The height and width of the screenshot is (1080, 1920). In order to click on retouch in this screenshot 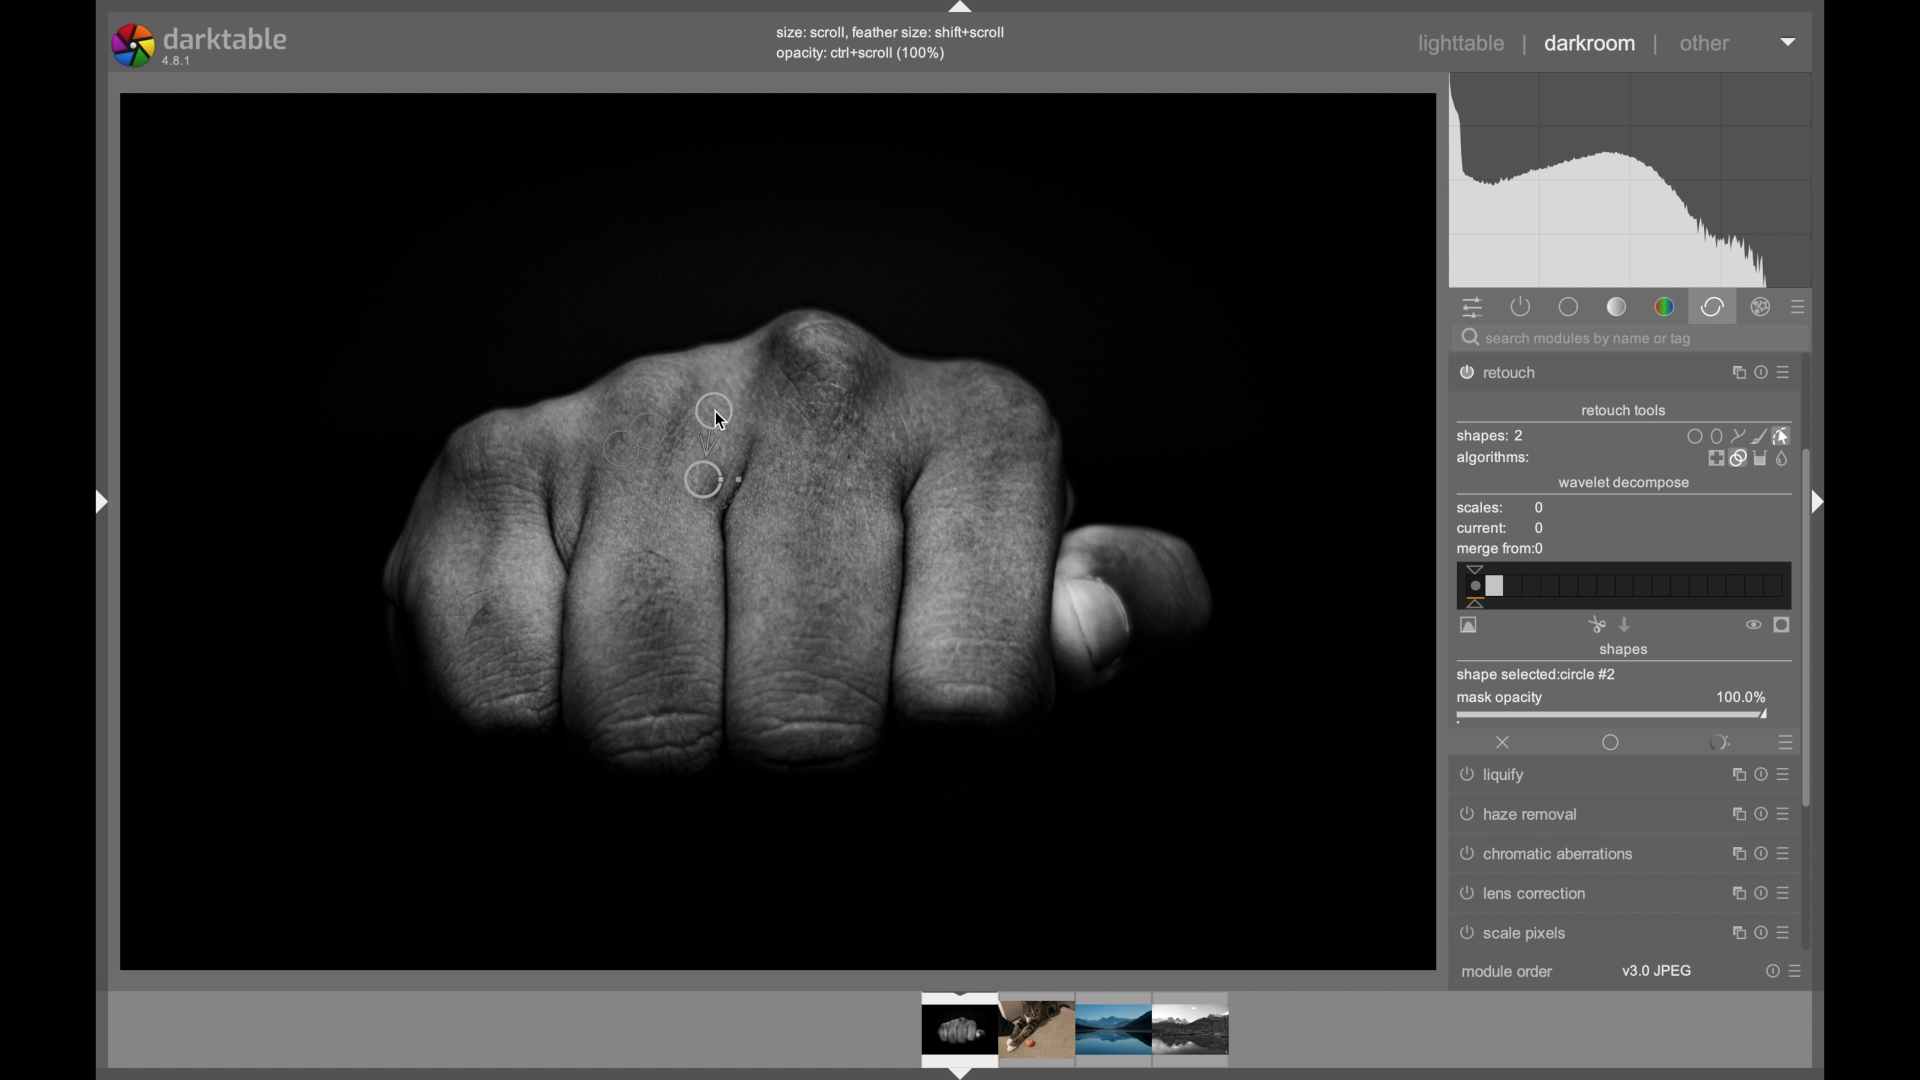, I will do `click(1510, 373)`.